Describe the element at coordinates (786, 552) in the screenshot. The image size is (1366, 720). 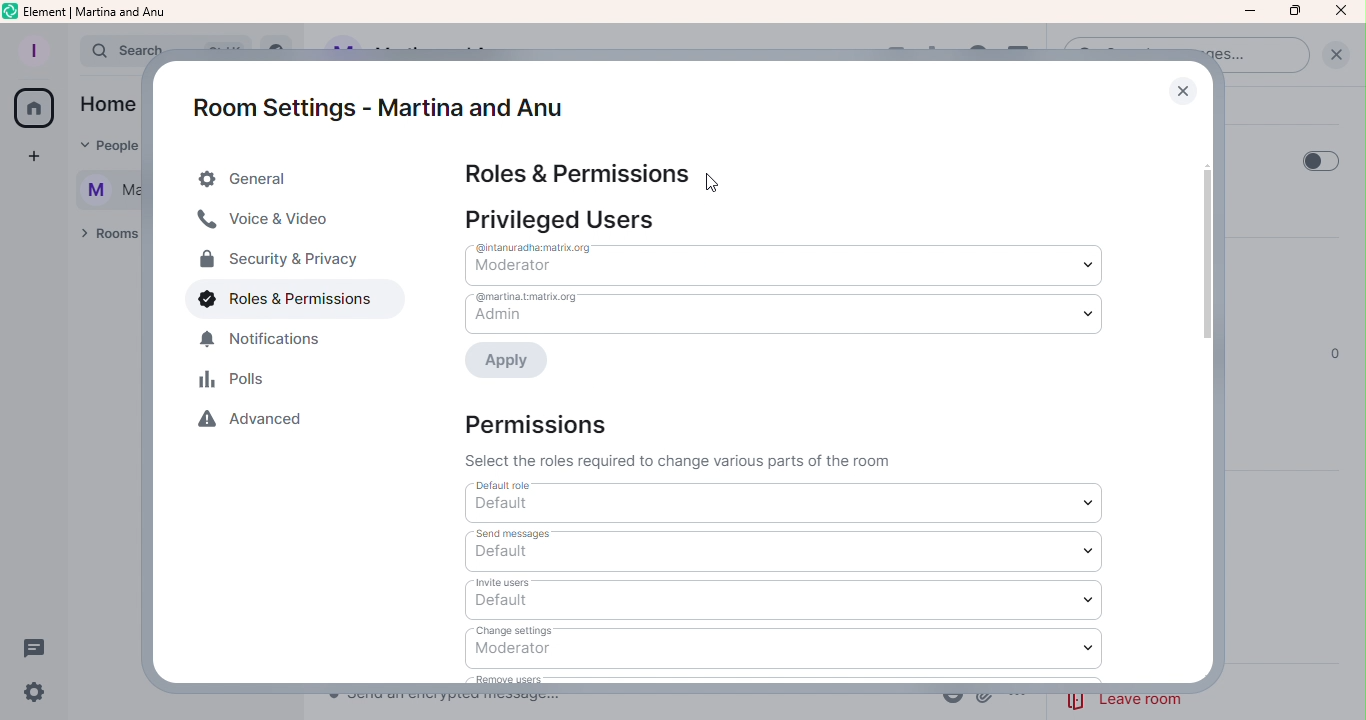
I see `Send Messages` at that location.